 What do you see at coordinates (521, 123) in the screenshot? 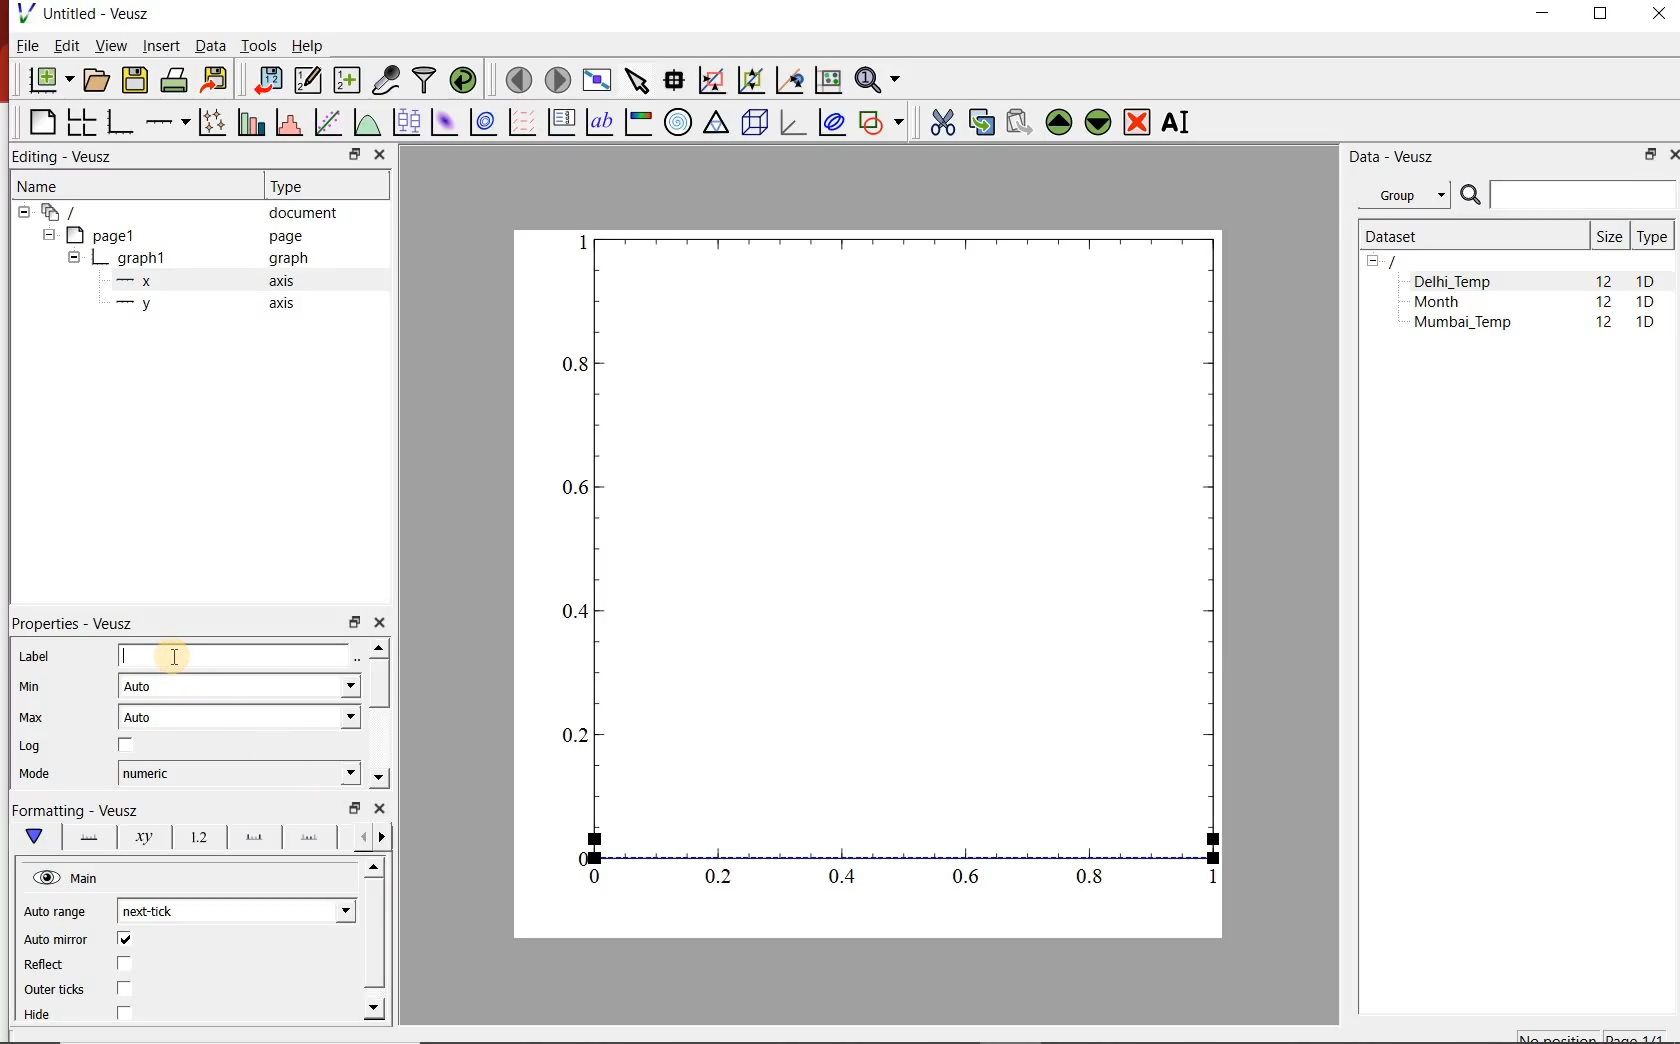
I see `plot a vector field` at bounding box center [521, 123].